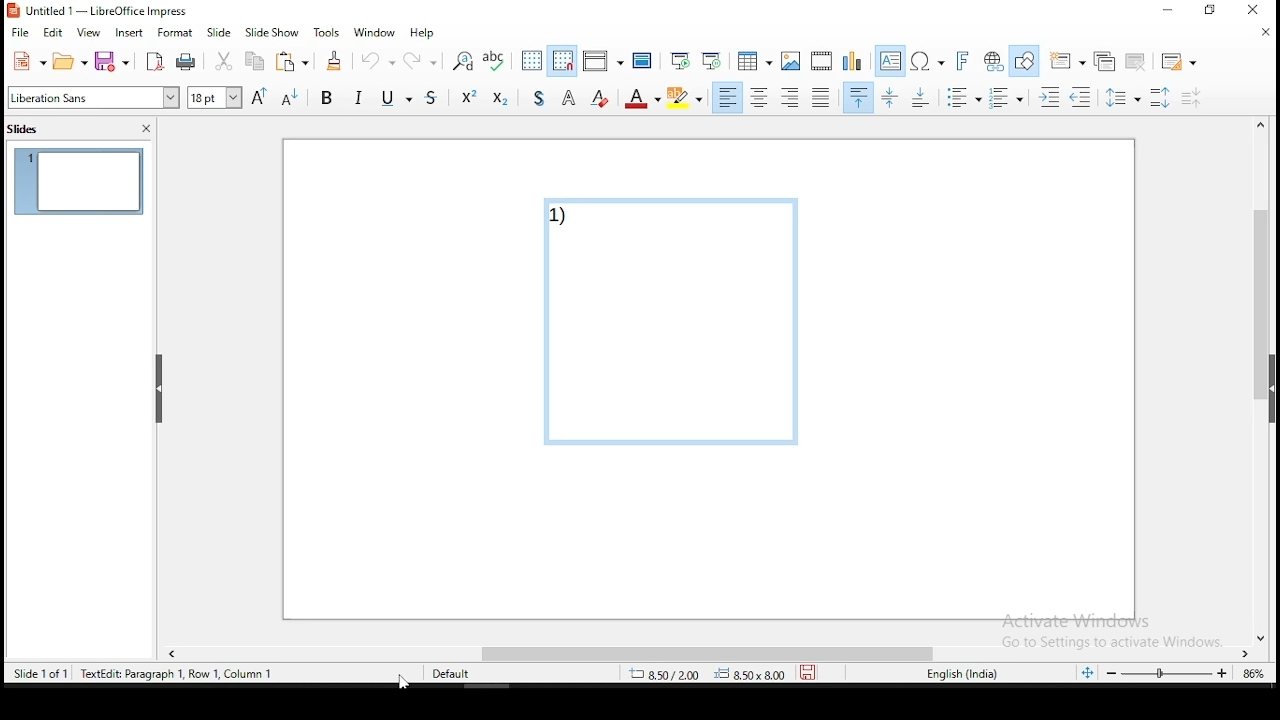  What do you see at coordinates (729, 98) in the screenshot?
I see `align left` at bounding box center [729, 98].